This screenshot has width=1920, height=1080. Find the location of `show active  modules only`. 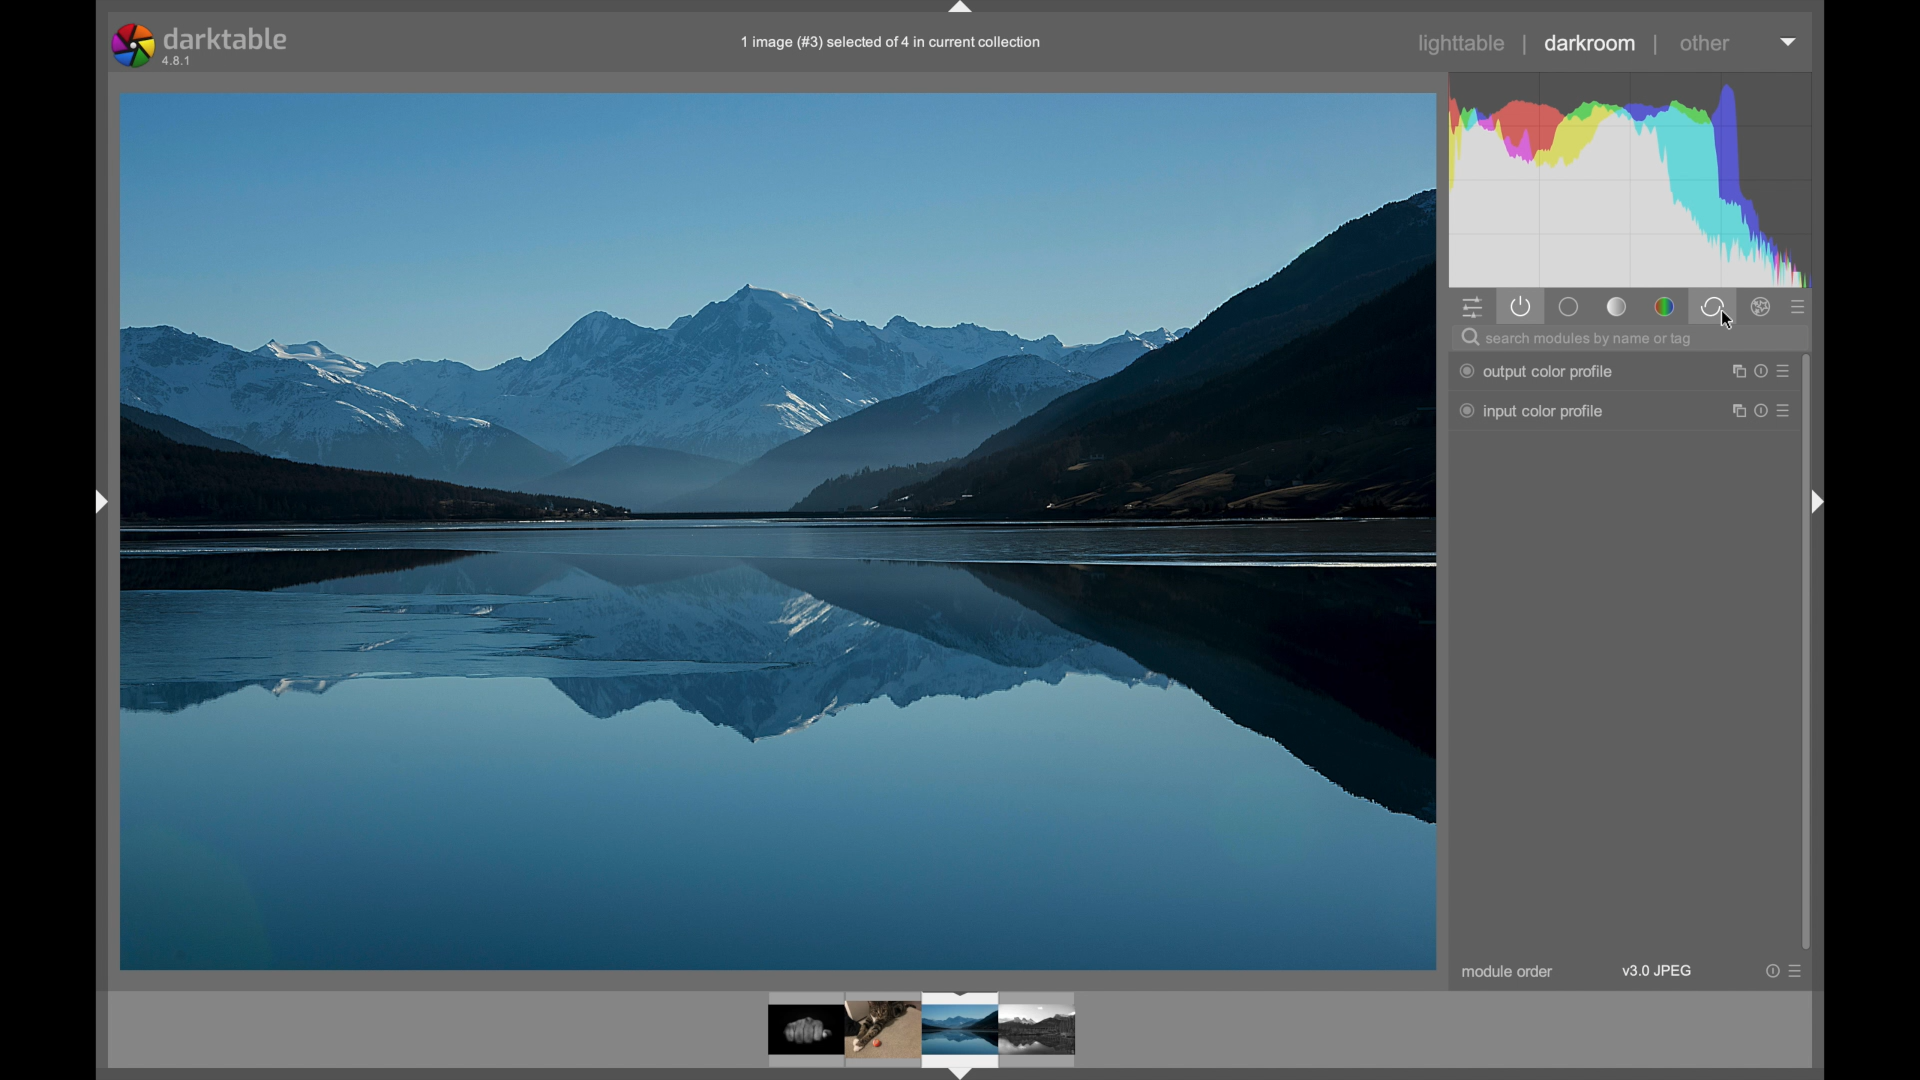

show active  modules only is located at coordinates (1522, 307).